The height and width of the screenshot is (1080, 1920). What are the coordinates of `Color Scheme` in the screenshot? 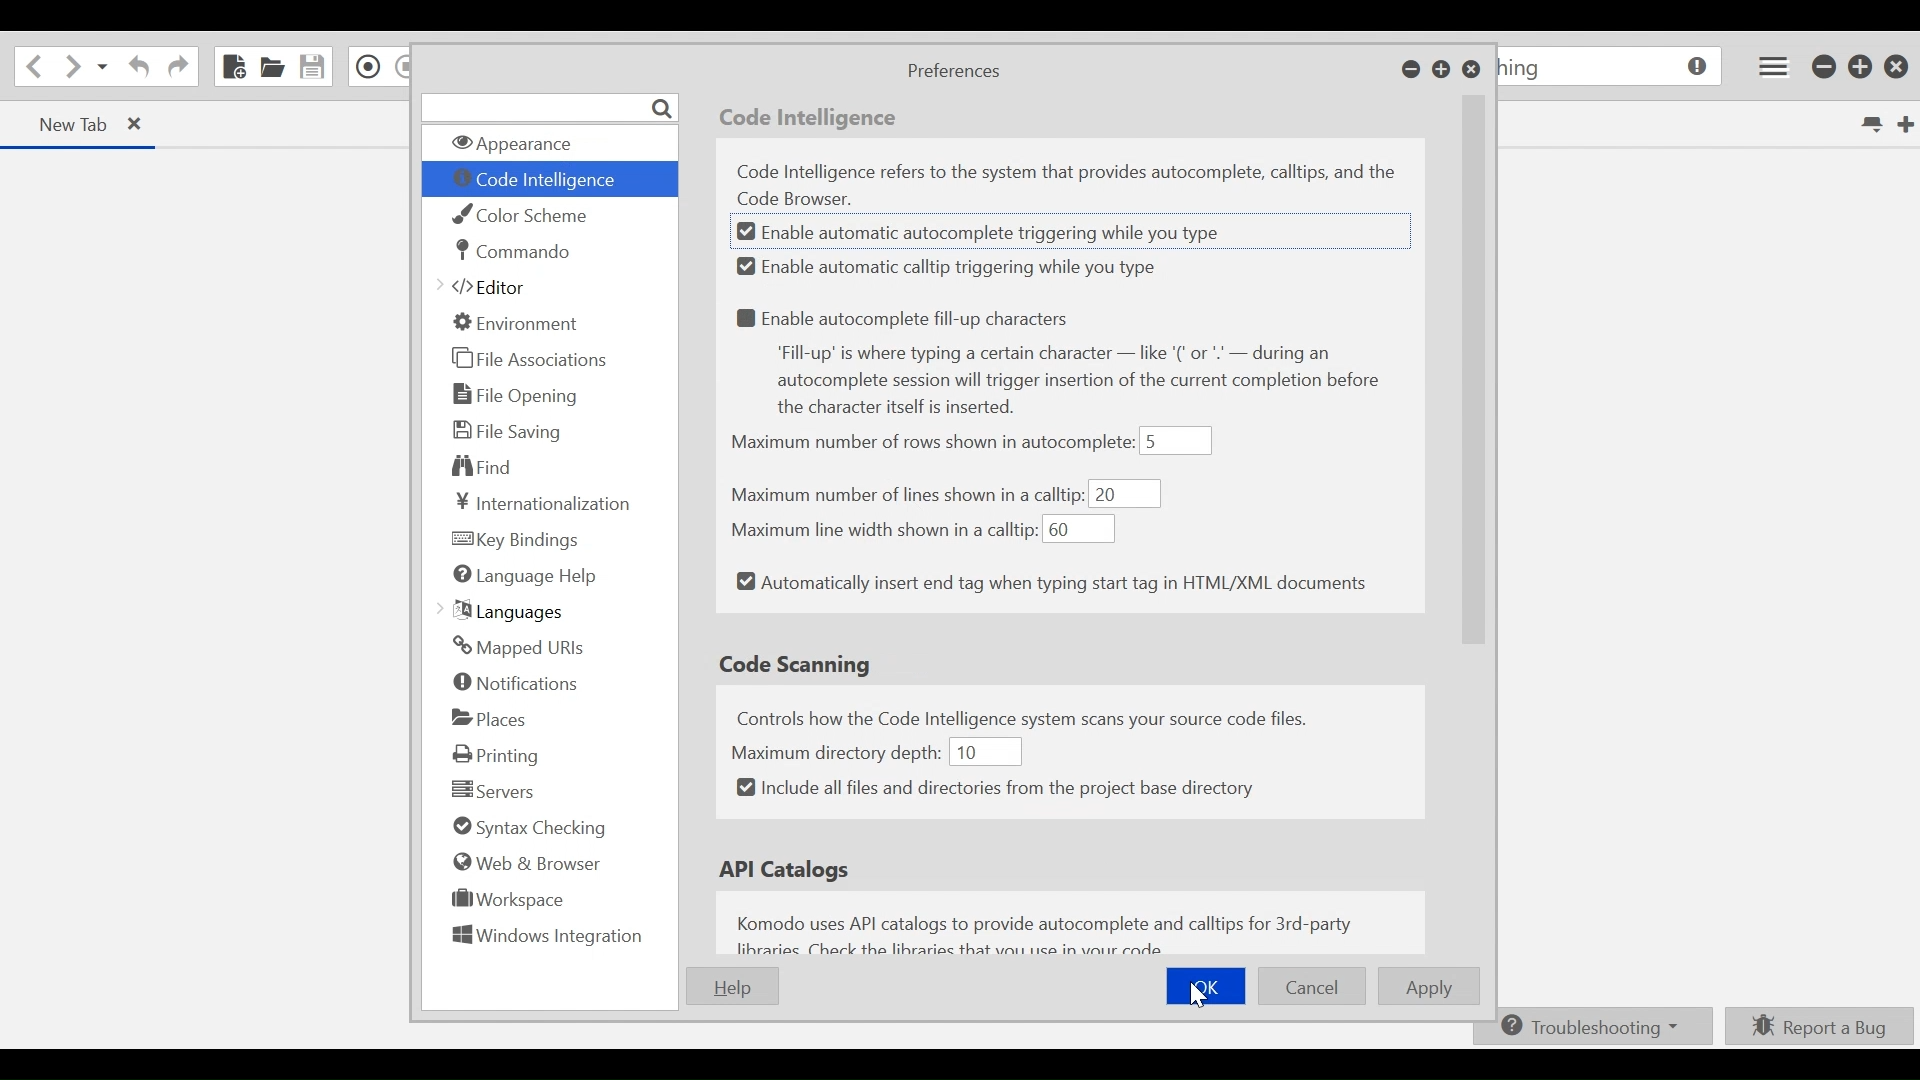 It's located at (529, 215).